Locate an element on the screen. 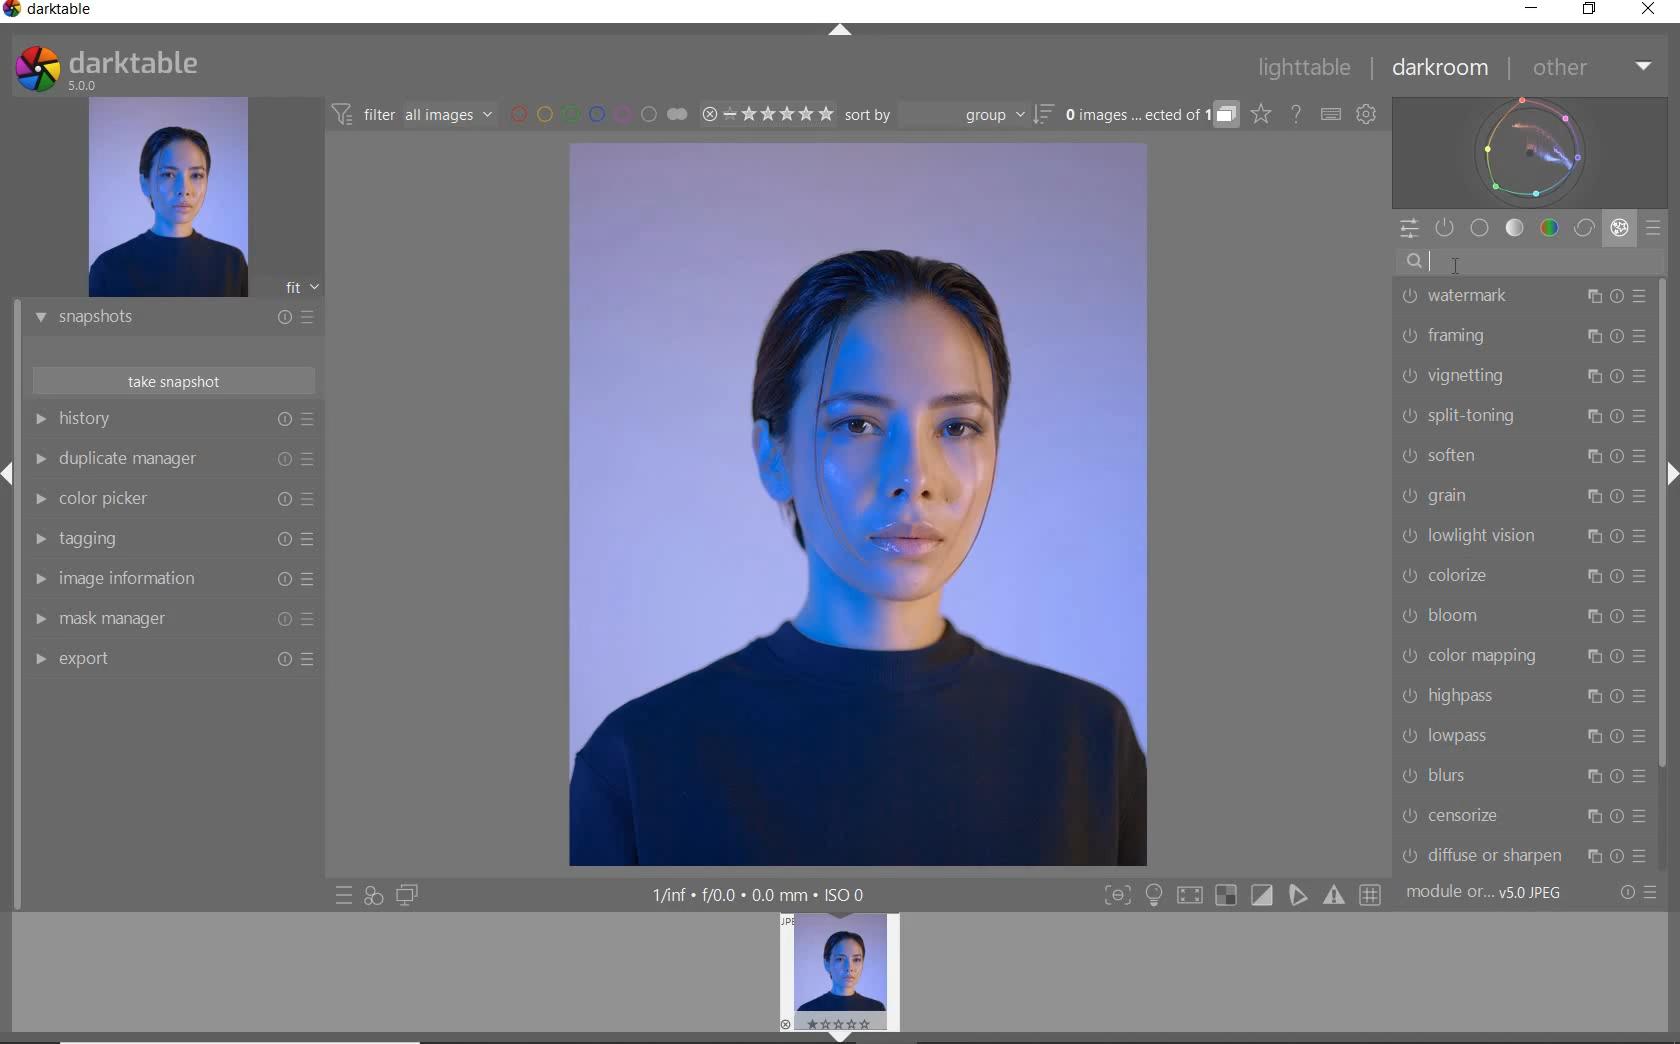 The width and height of the screenshot is (1680, 1044). SHOW ONLY ACTIVE MODULES is located at coordinates (1446, 229).